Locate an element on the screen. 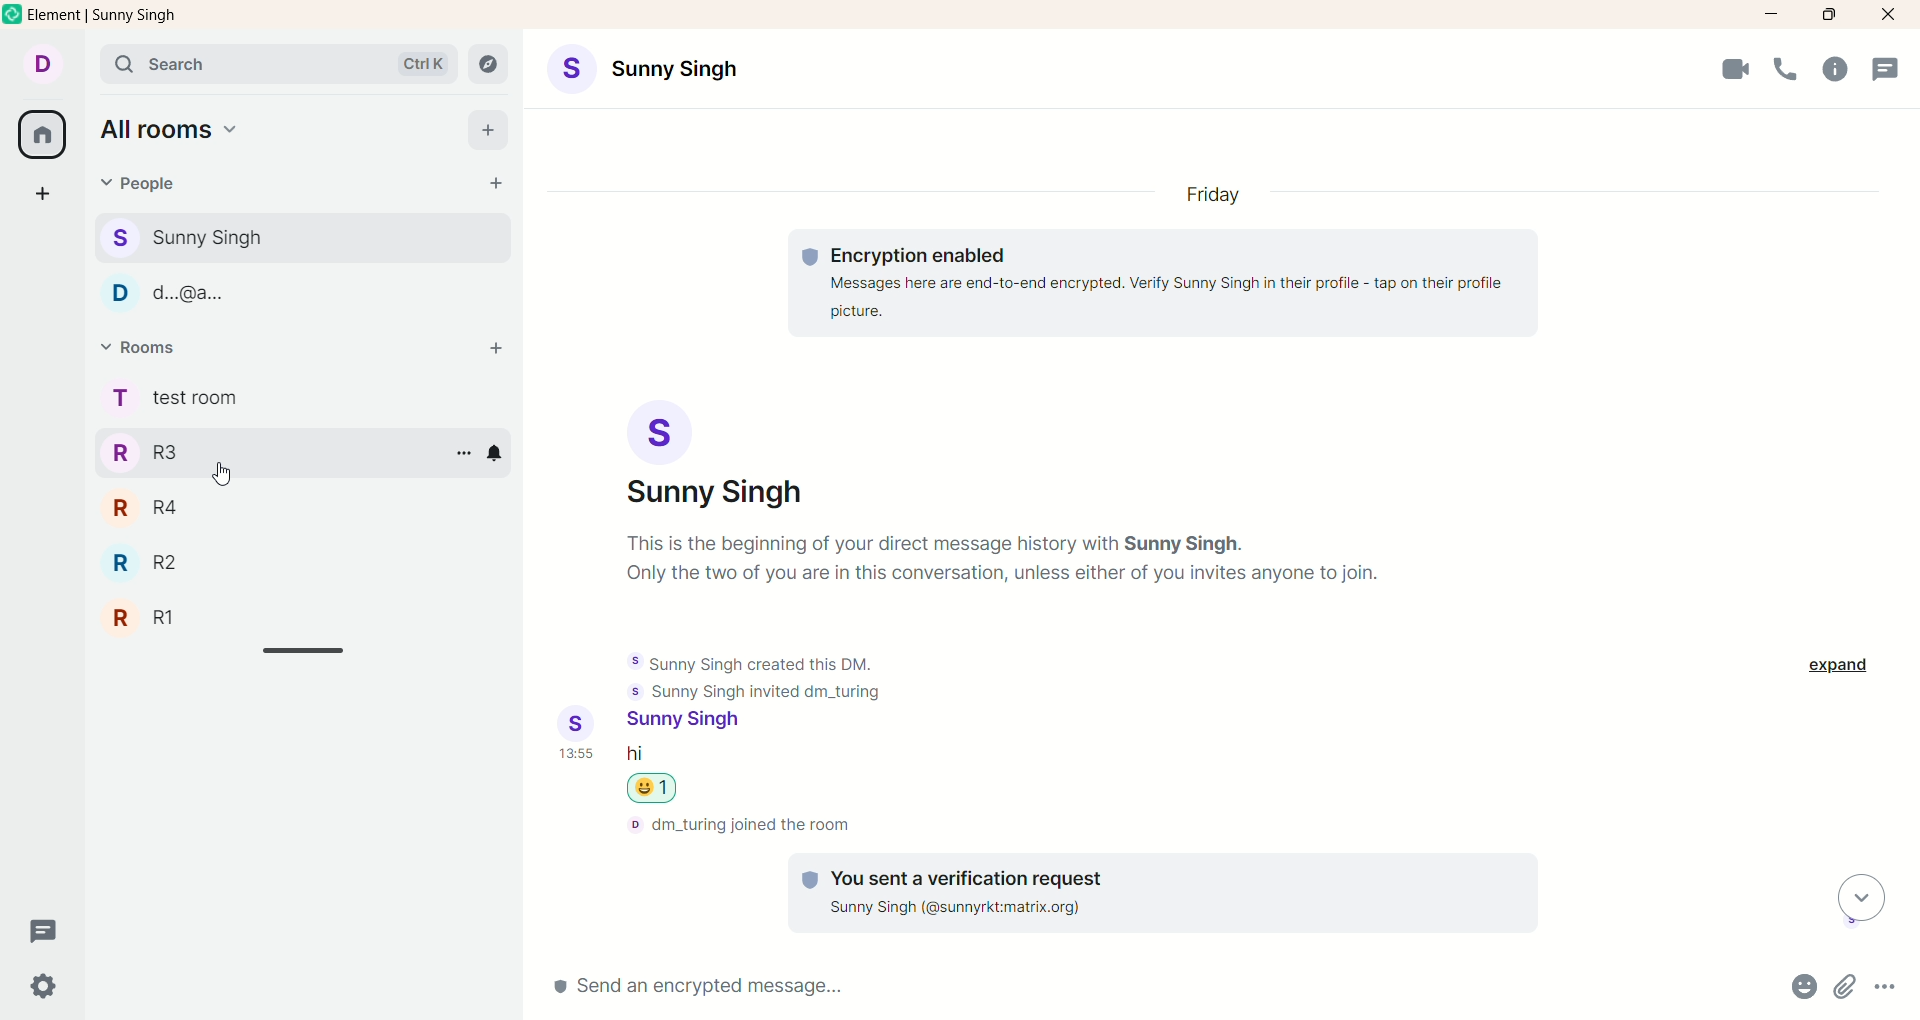 This screenshot has height=1020, width=1920. R3 is located at coordinates (153, 456).